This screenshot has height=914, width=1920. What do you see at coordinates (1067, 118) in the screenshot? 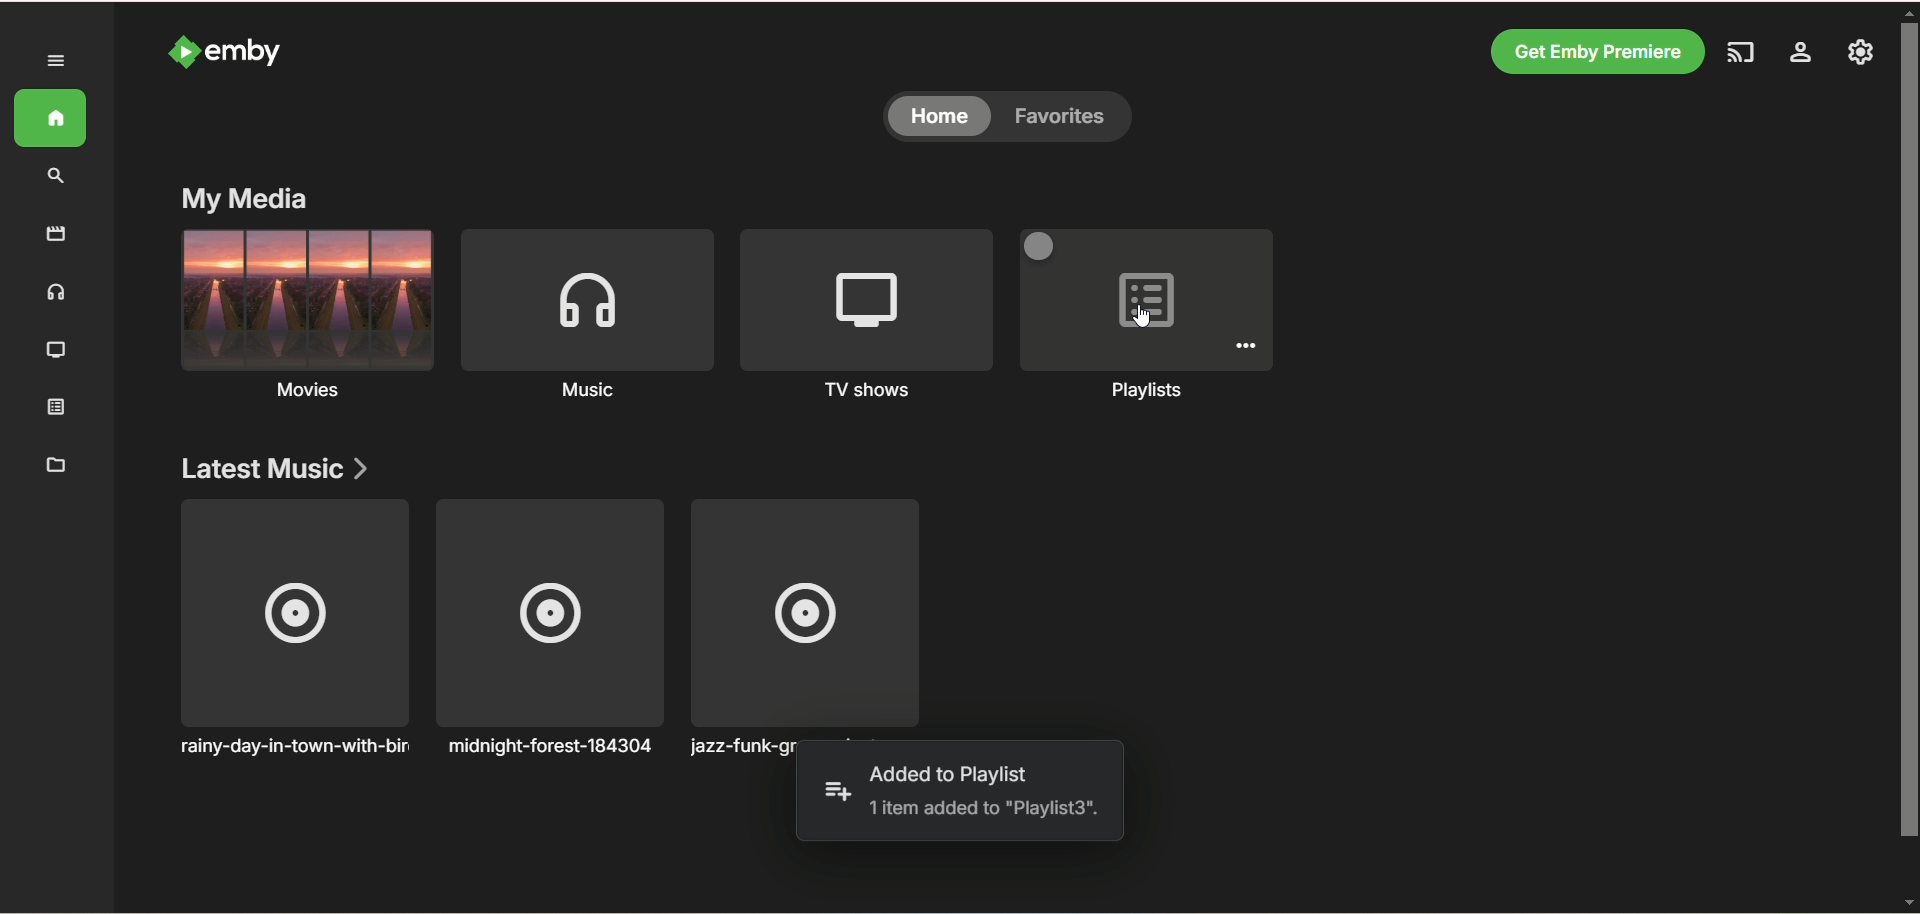
I see `favorites` at bounding box center [1067, 118].